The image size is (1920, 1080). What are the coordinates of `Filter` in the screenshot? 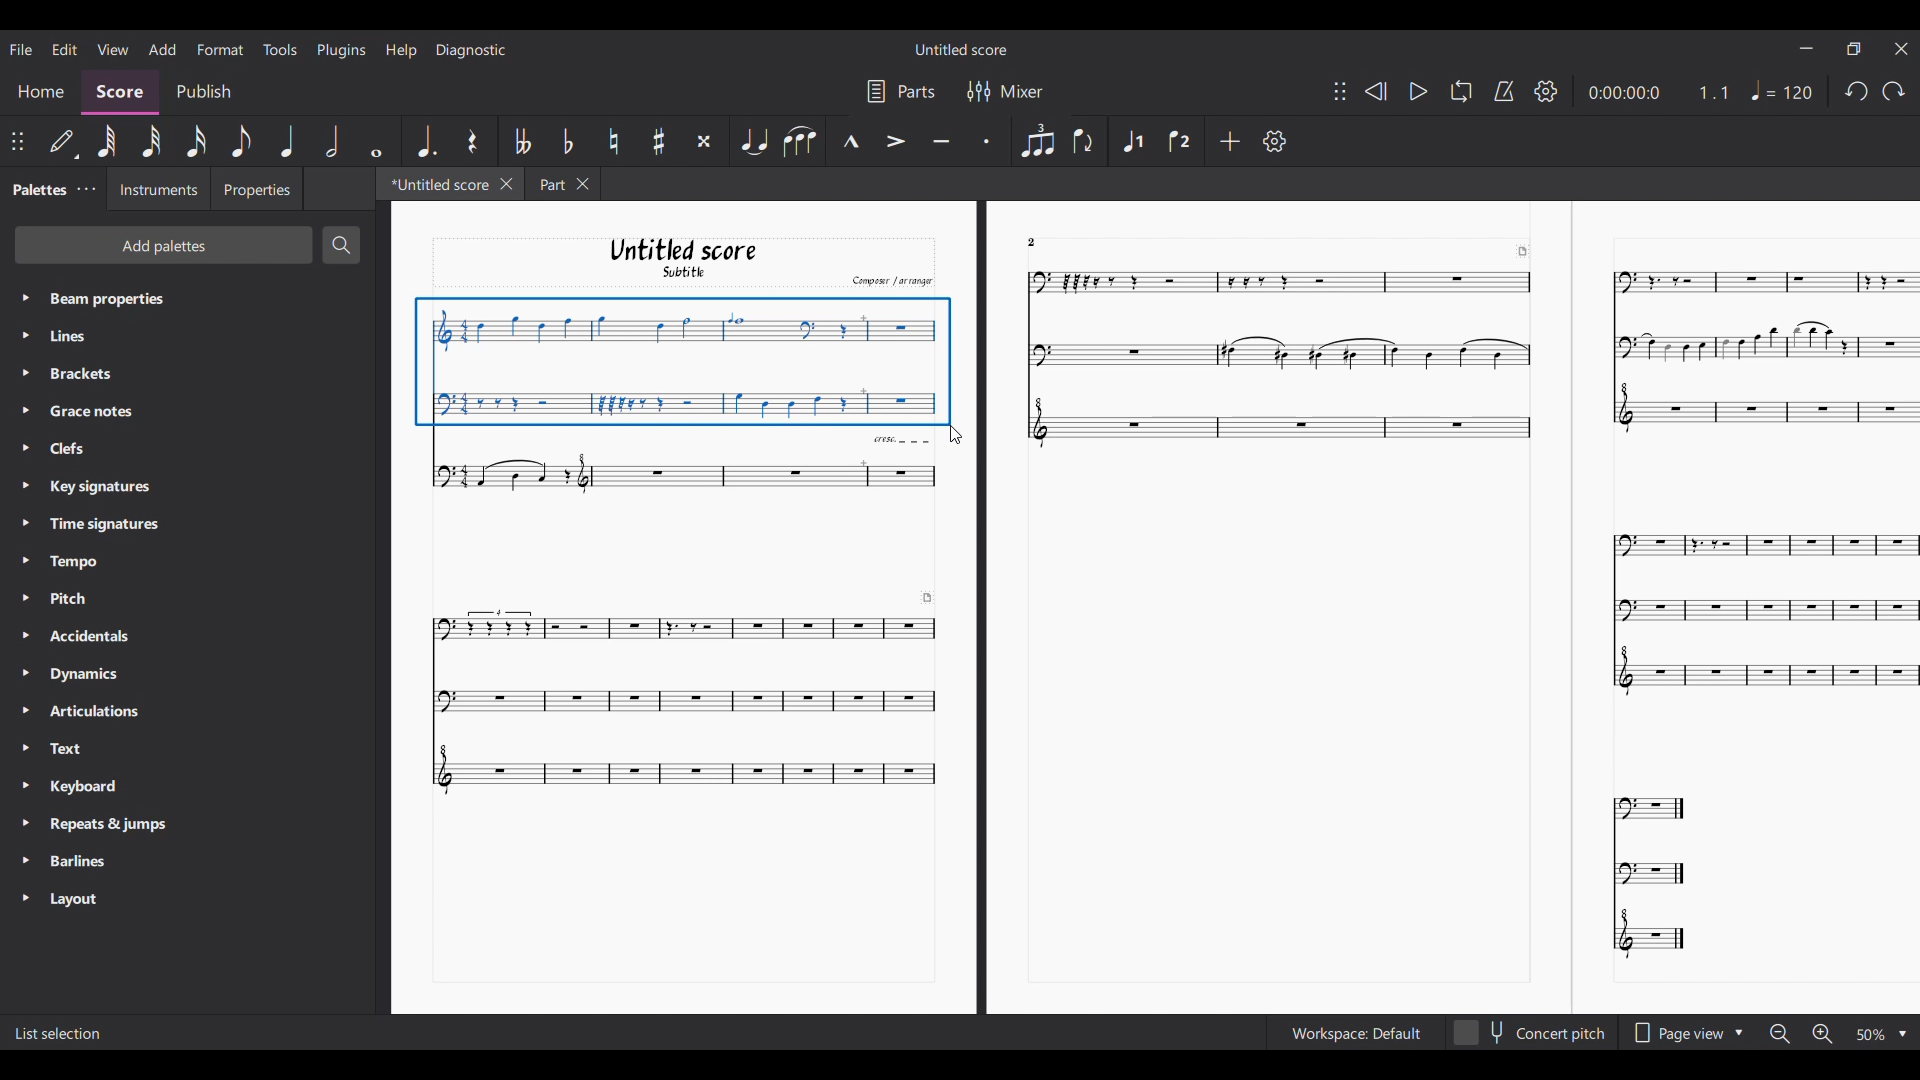 It's located at (976, 91).